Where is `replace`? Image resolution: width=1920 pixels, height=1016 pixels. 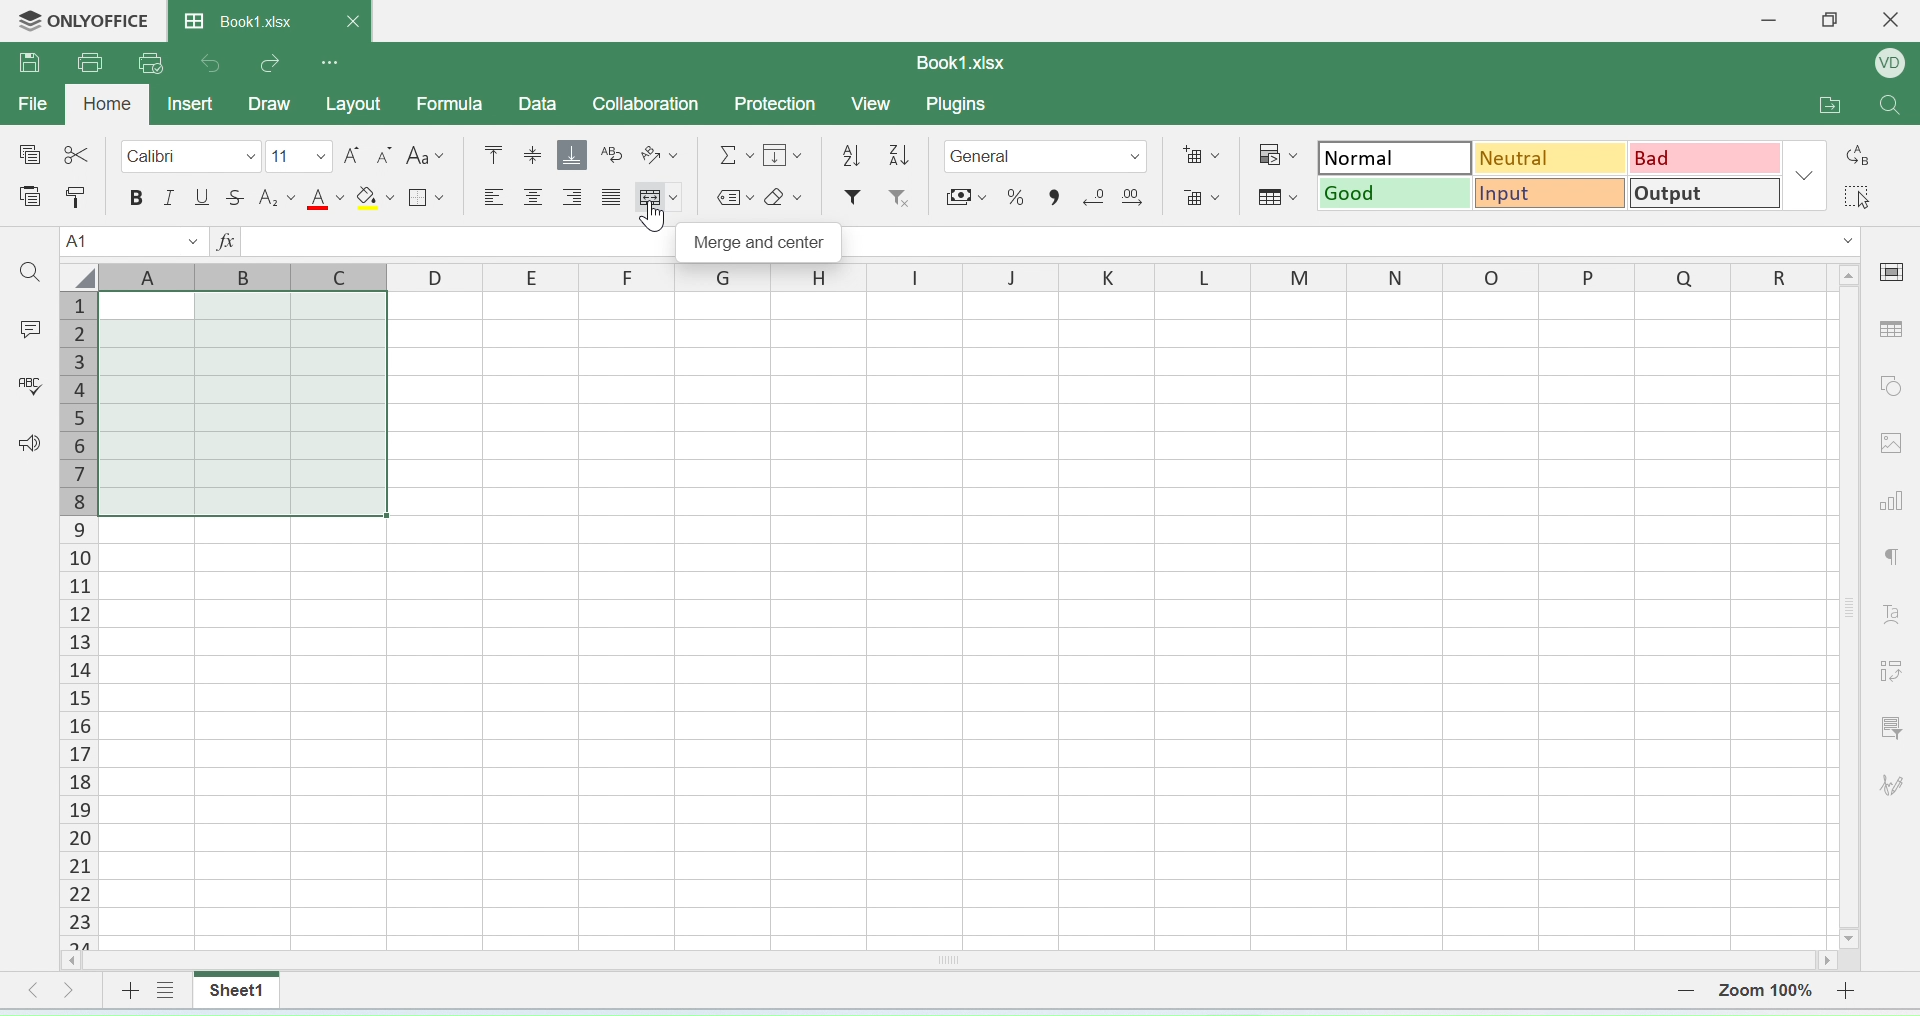 replace is located at coordinates (1861, 158).